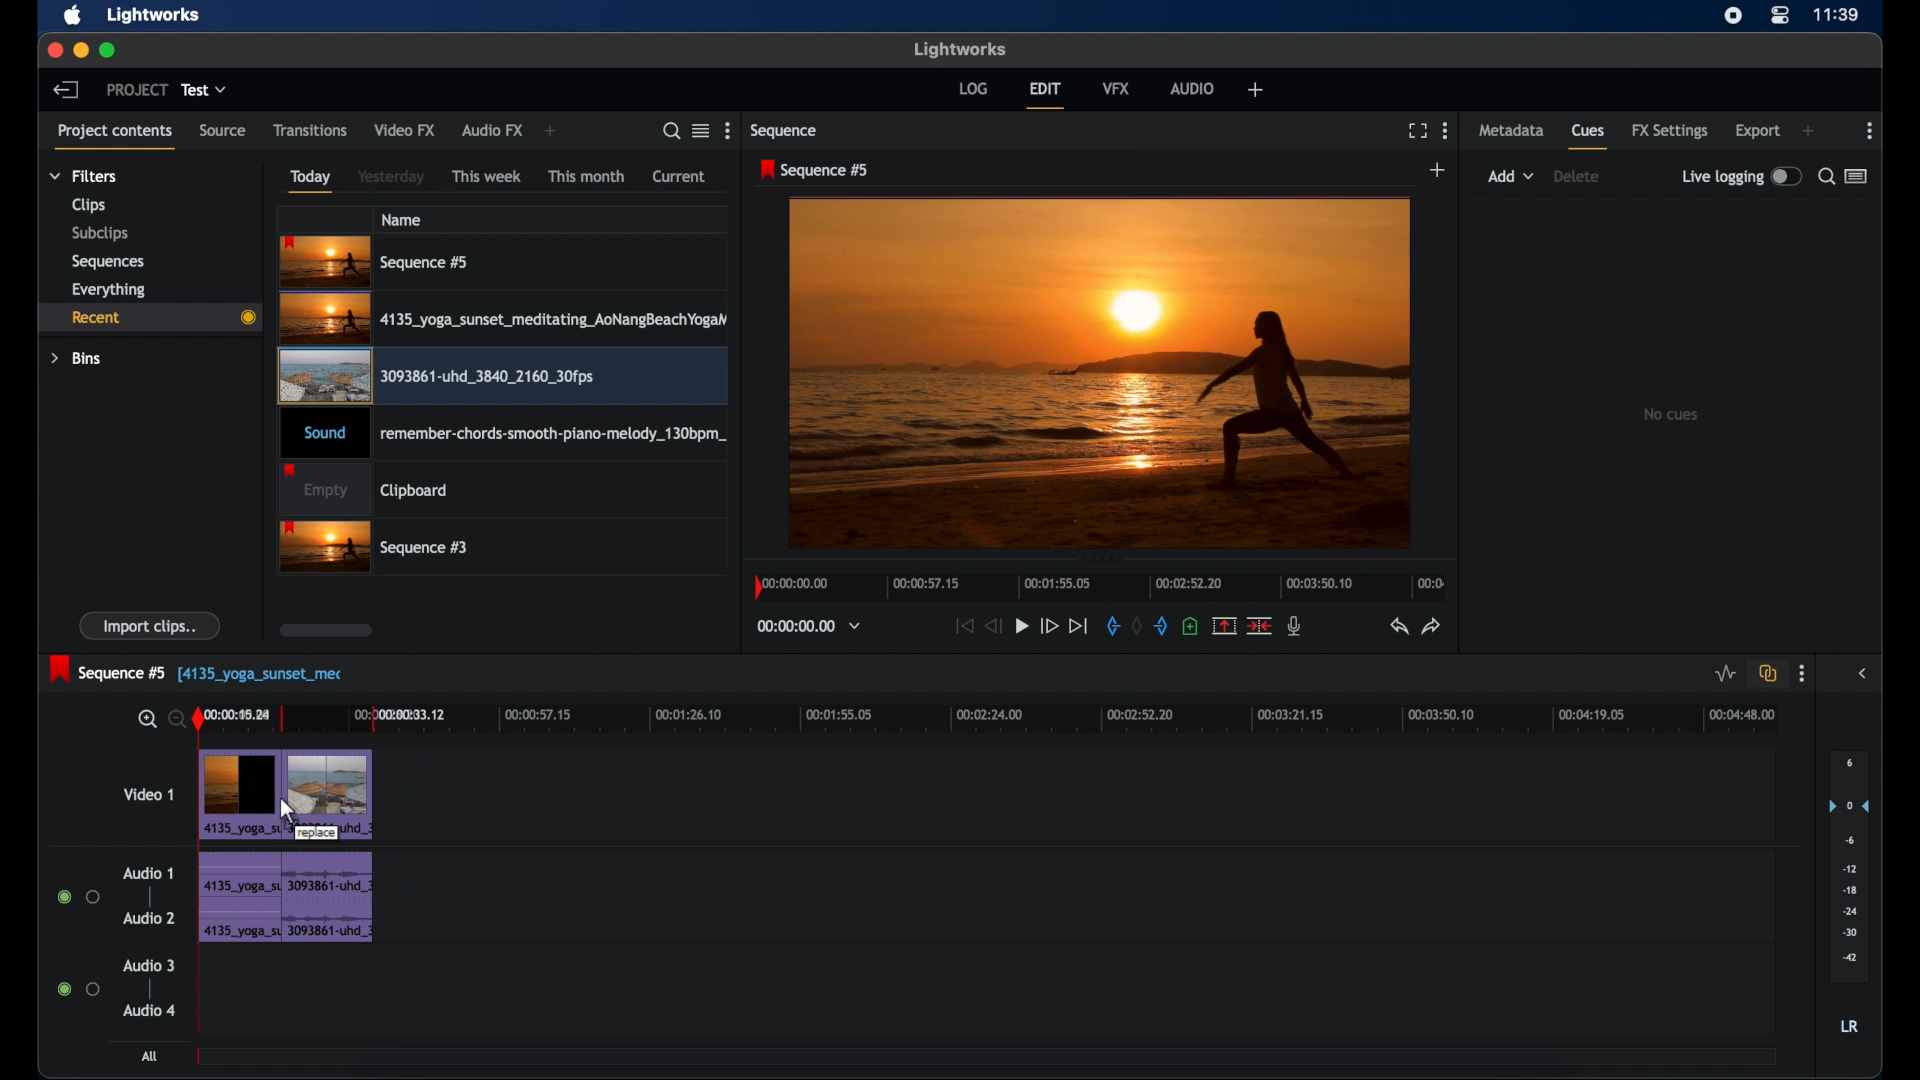 The width and height of the screenshot is (1920, 1080). I want to click on time, so click(1836, 15).